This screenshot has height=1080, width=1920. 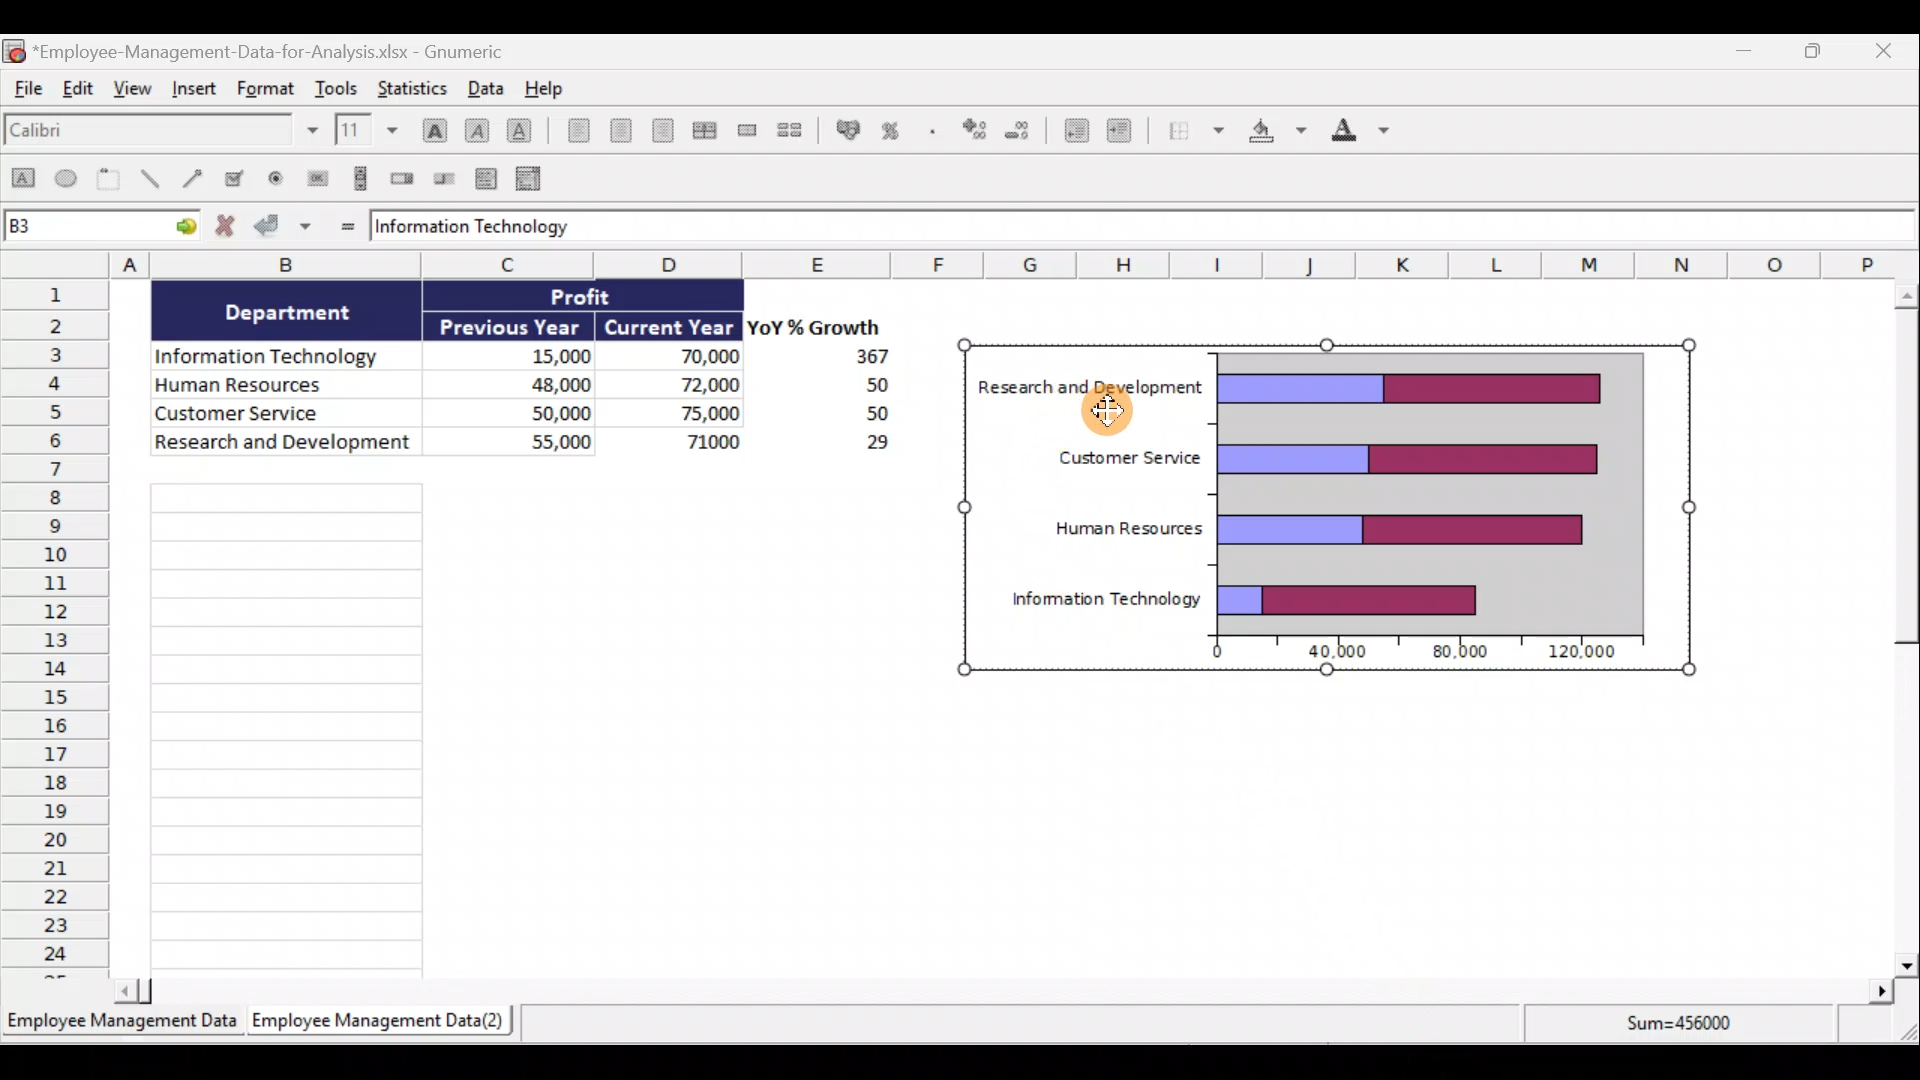 I want to click on Create a radio button, so click(x=279, y=177).